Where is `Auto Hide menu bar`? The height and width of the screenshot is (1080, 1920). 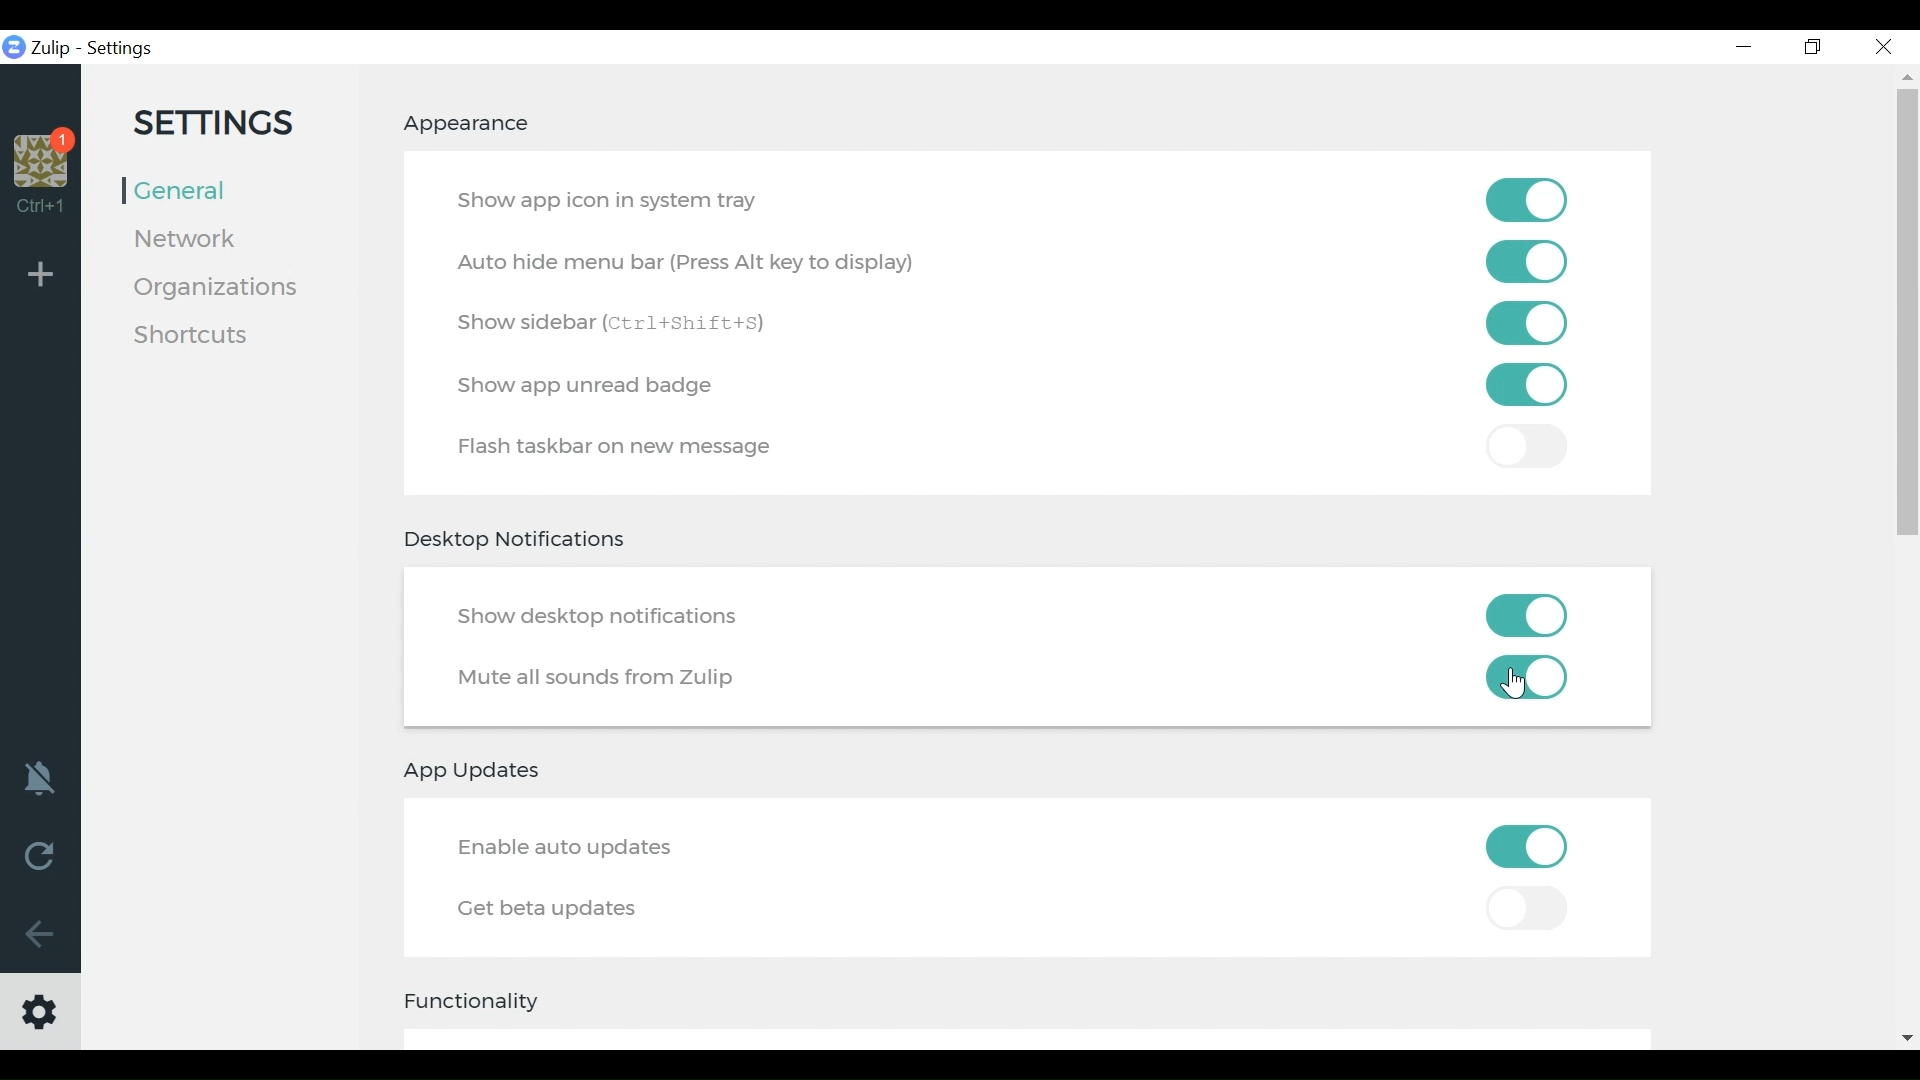
Auto Hide menu bar is located at coordinates (689, 264).